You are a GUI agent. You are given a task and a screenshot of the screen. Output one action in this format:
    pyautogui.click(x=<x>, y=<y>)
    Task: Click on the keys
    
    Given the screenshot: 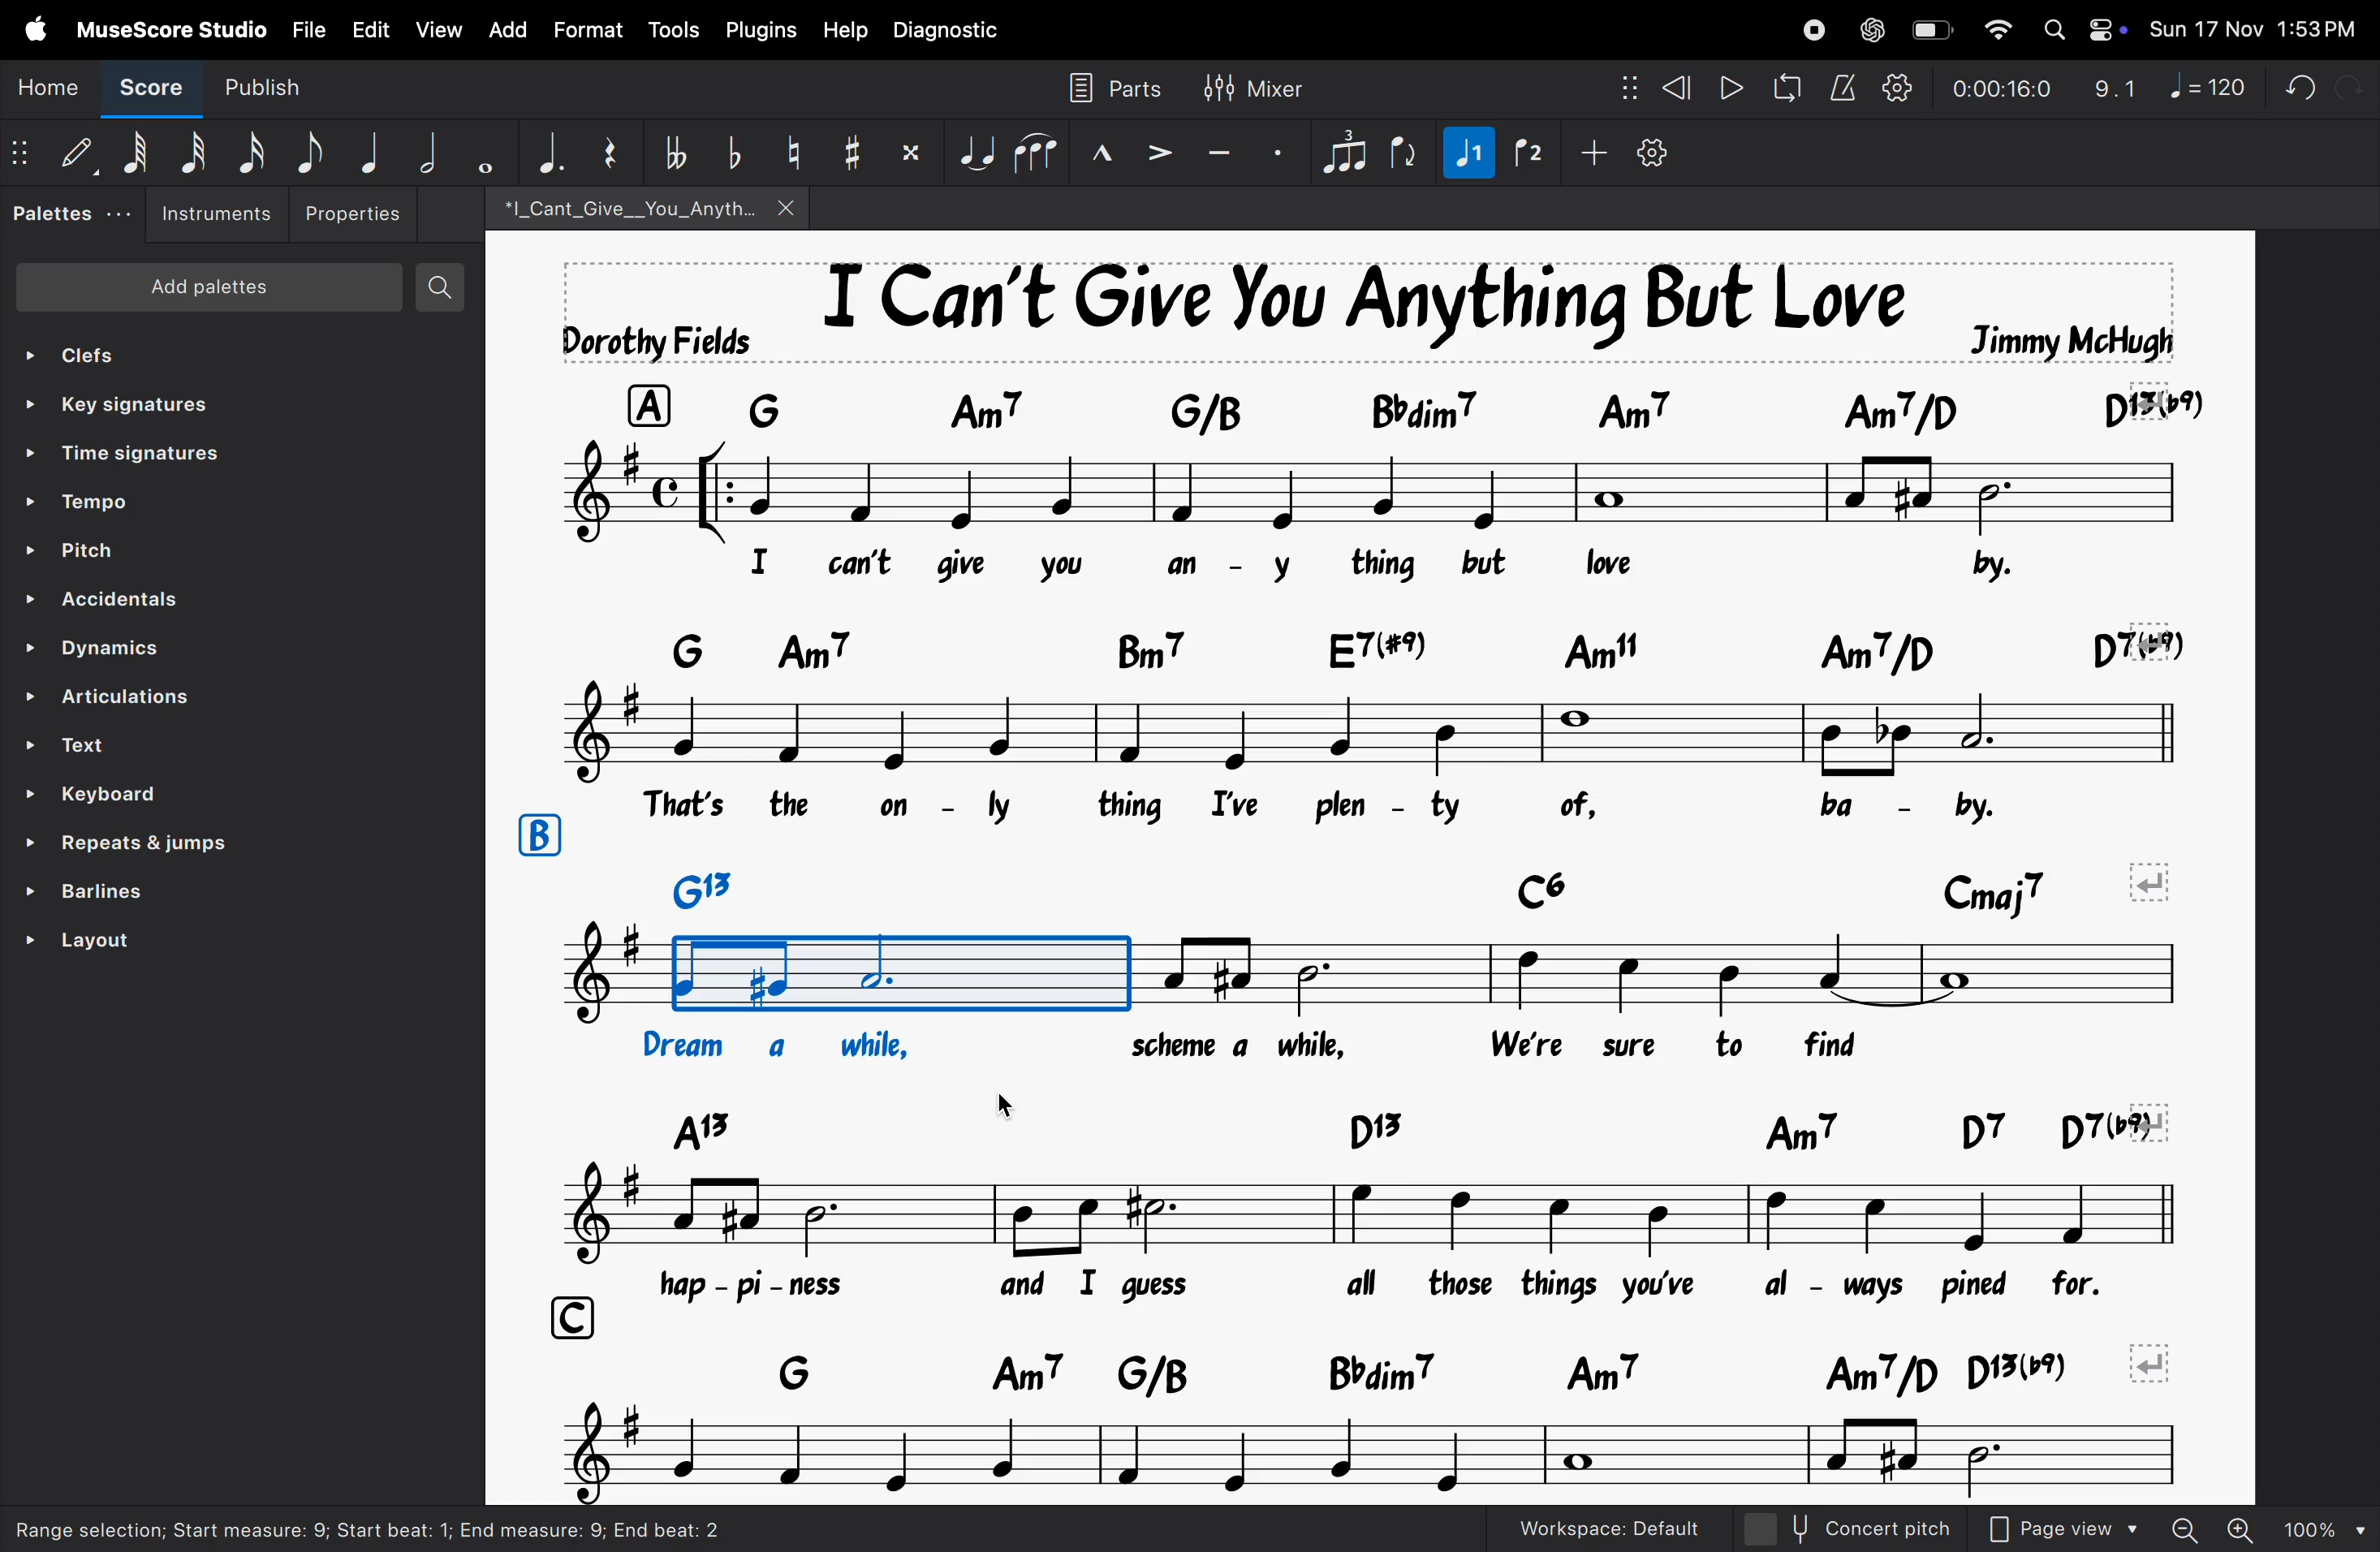 What is the action you would take?
    pyautogui.click(x=1391, y=884)
    